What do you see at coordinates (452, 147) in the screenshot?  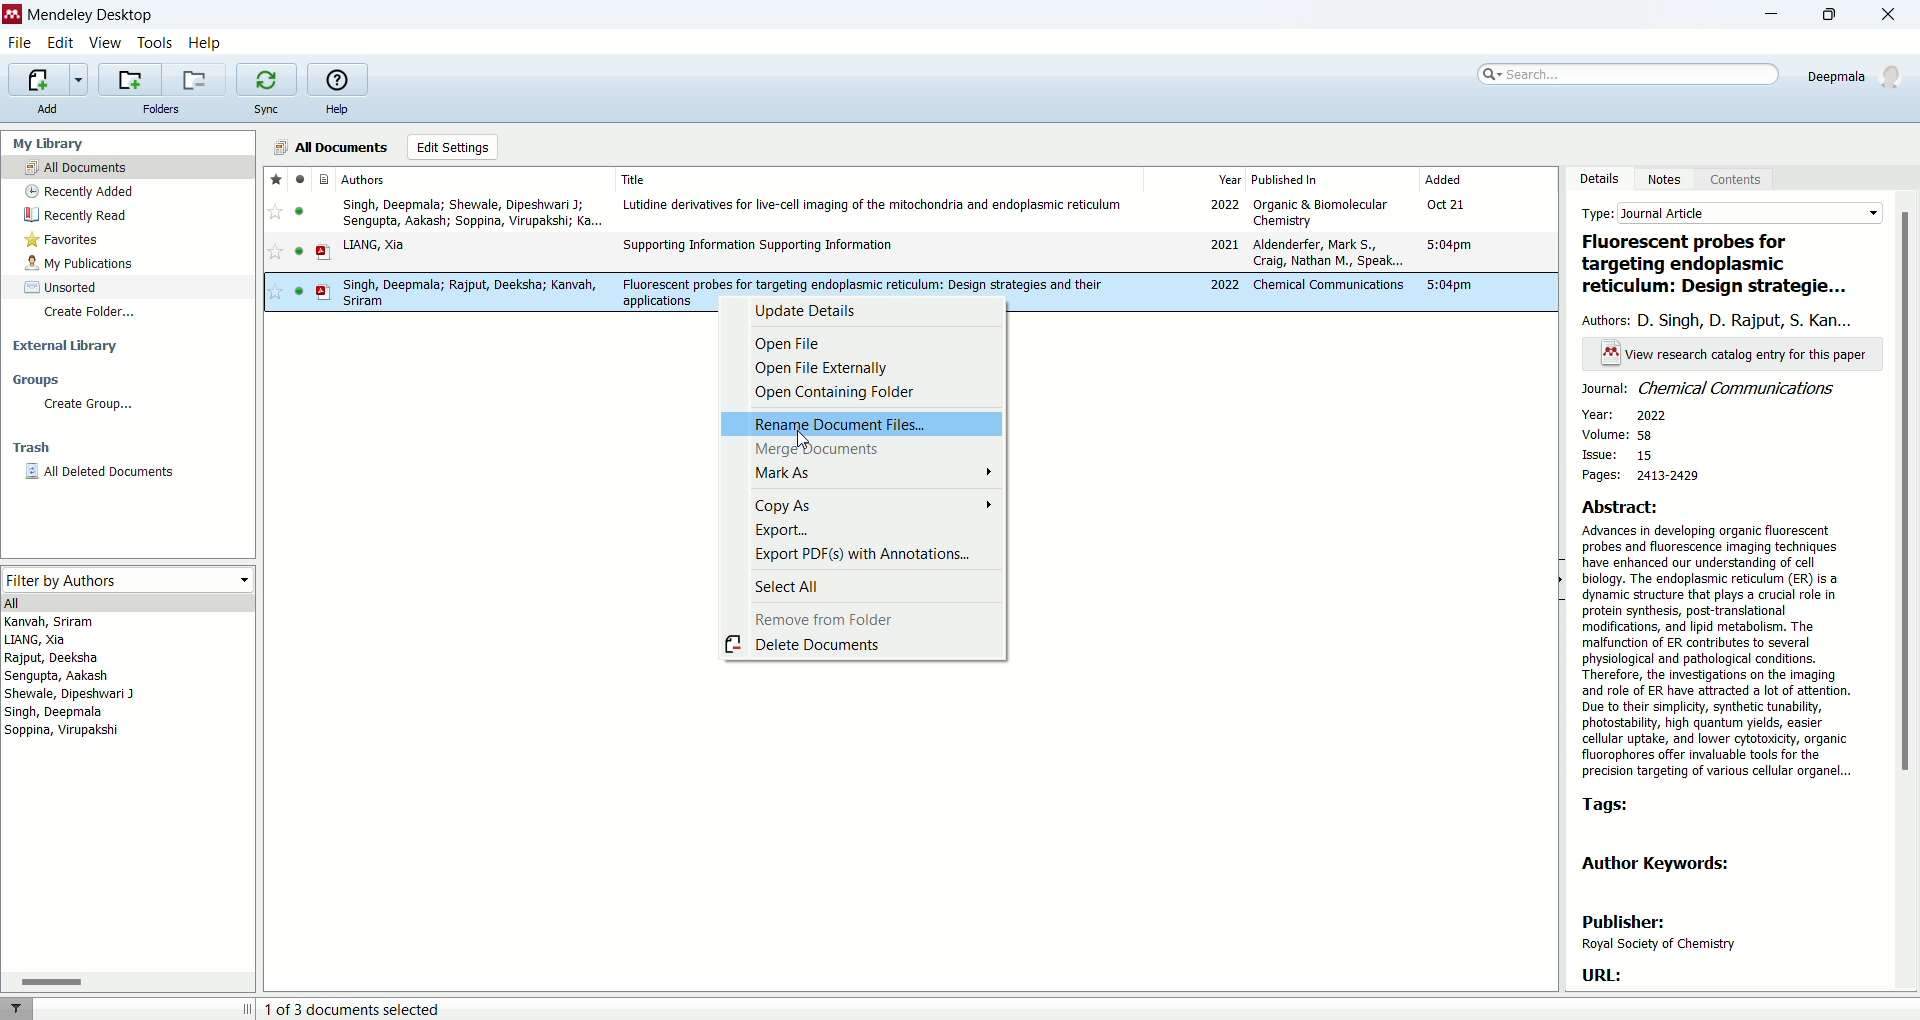 I see `edit settings` at bounding box center [452, 147].